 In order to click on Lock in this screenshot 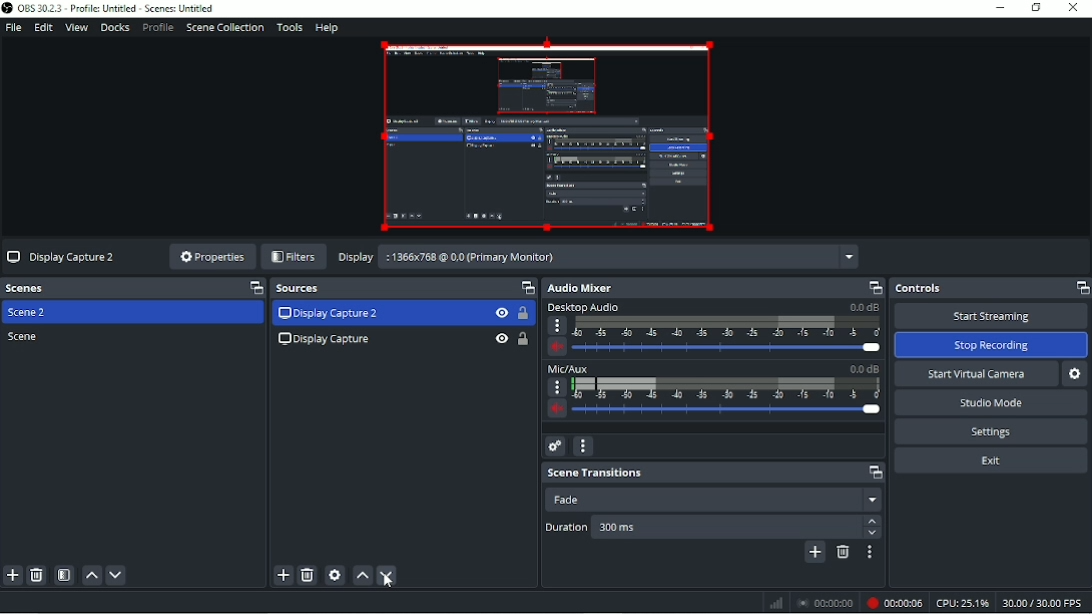, I will do `click(523, 314)`.